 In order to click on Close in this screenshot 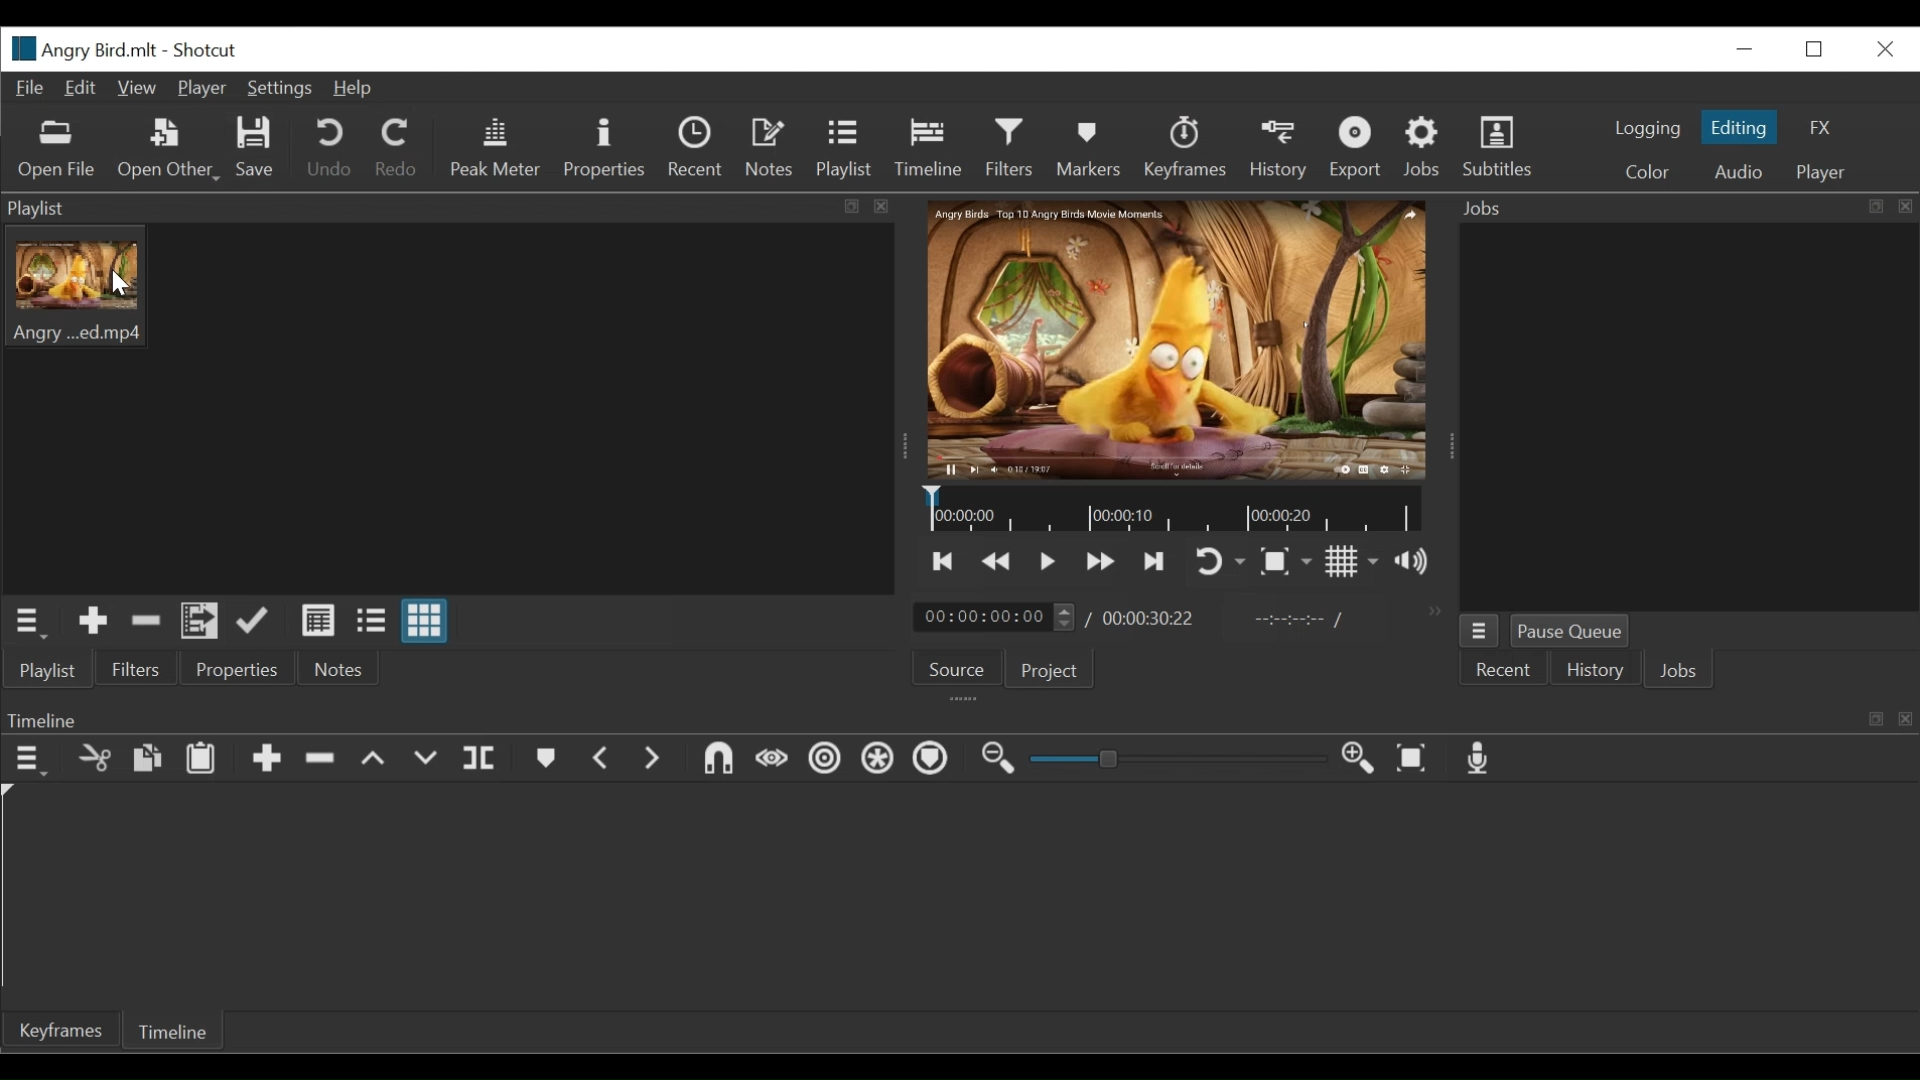, I will do `click(1883, 49)`.